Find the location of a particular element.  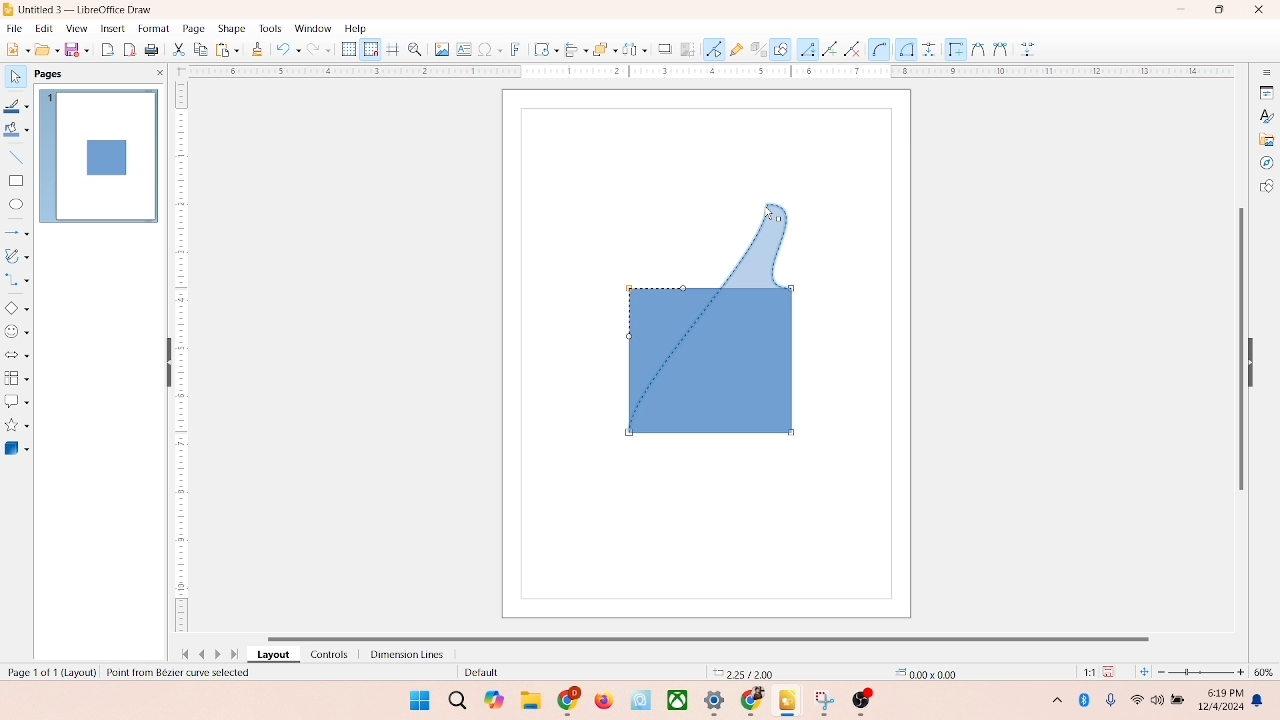

symbol shapes is located at coordinates (17, 332).